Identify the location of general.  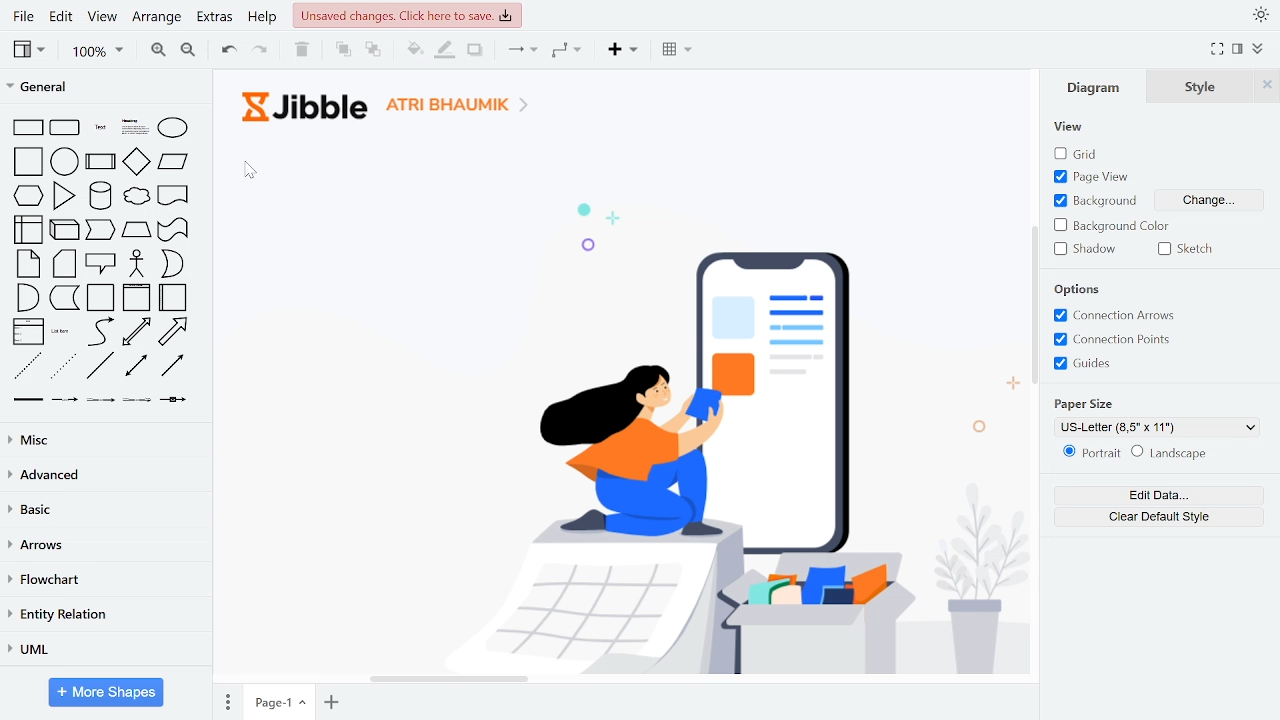
(98, 89).